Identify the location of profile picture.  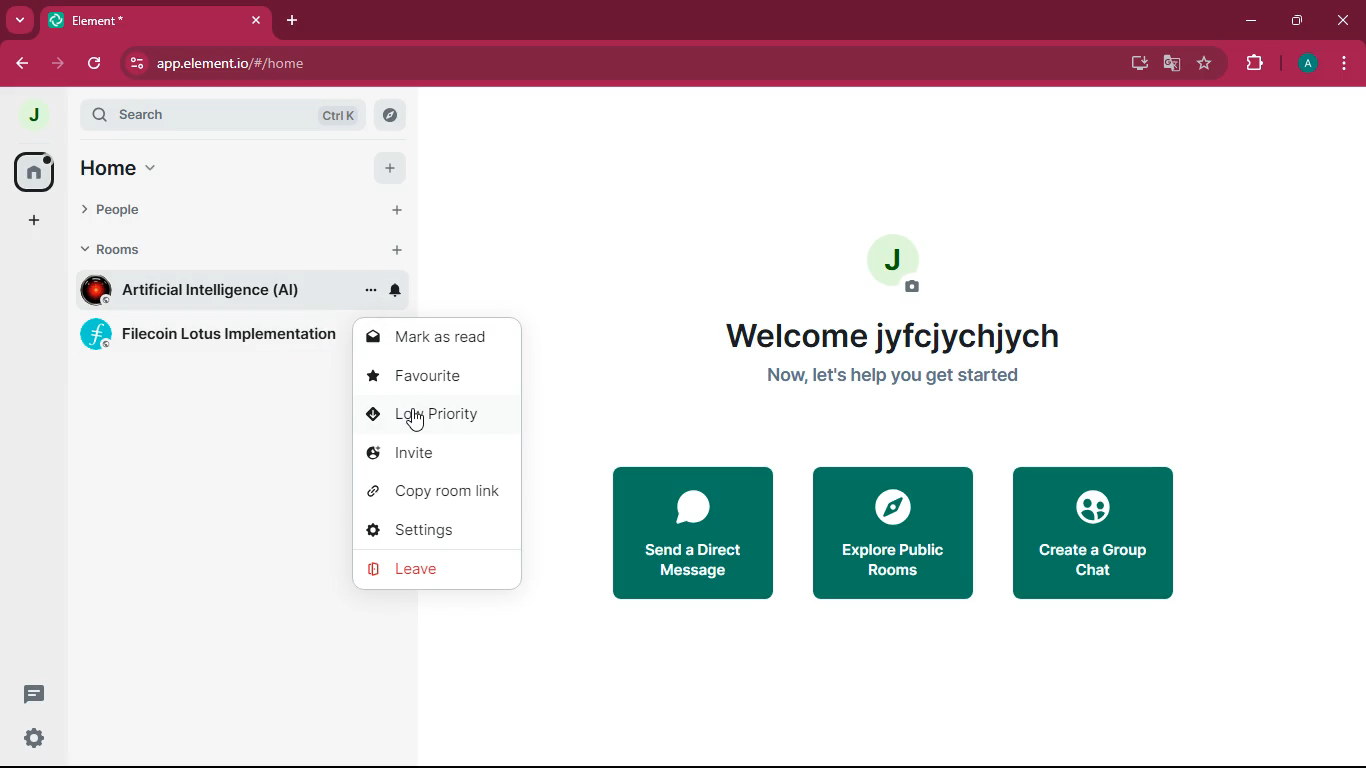
(38, 117).